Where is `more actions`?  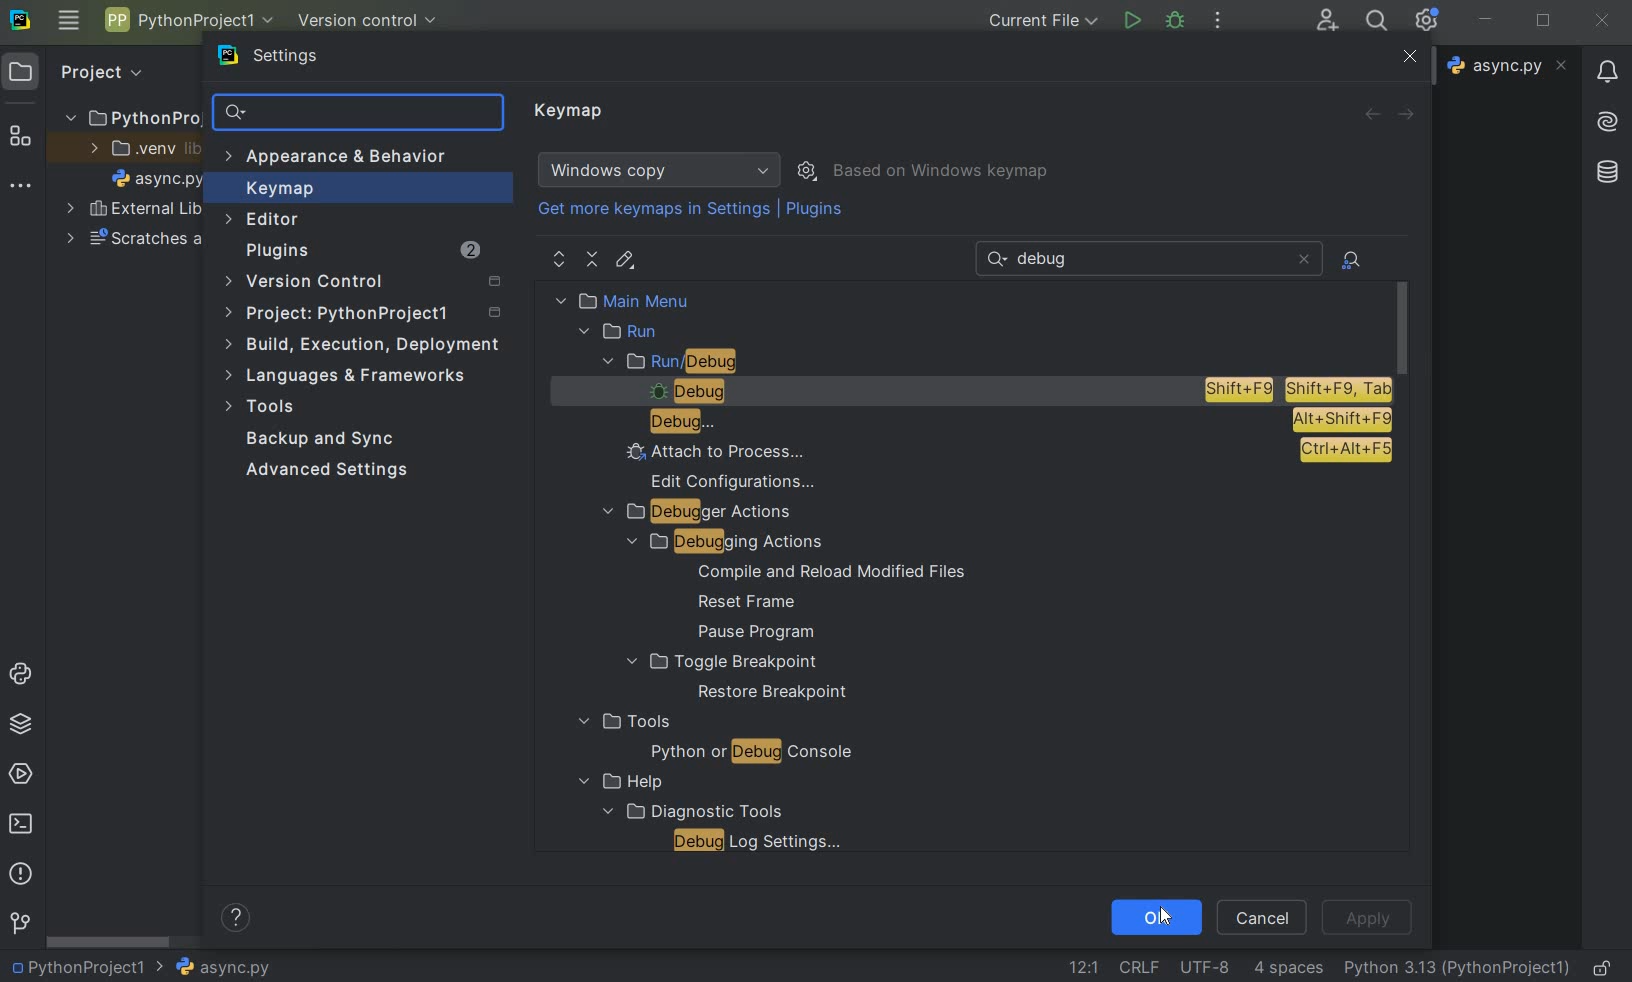 more actions is located at coordinates (1217, 22).